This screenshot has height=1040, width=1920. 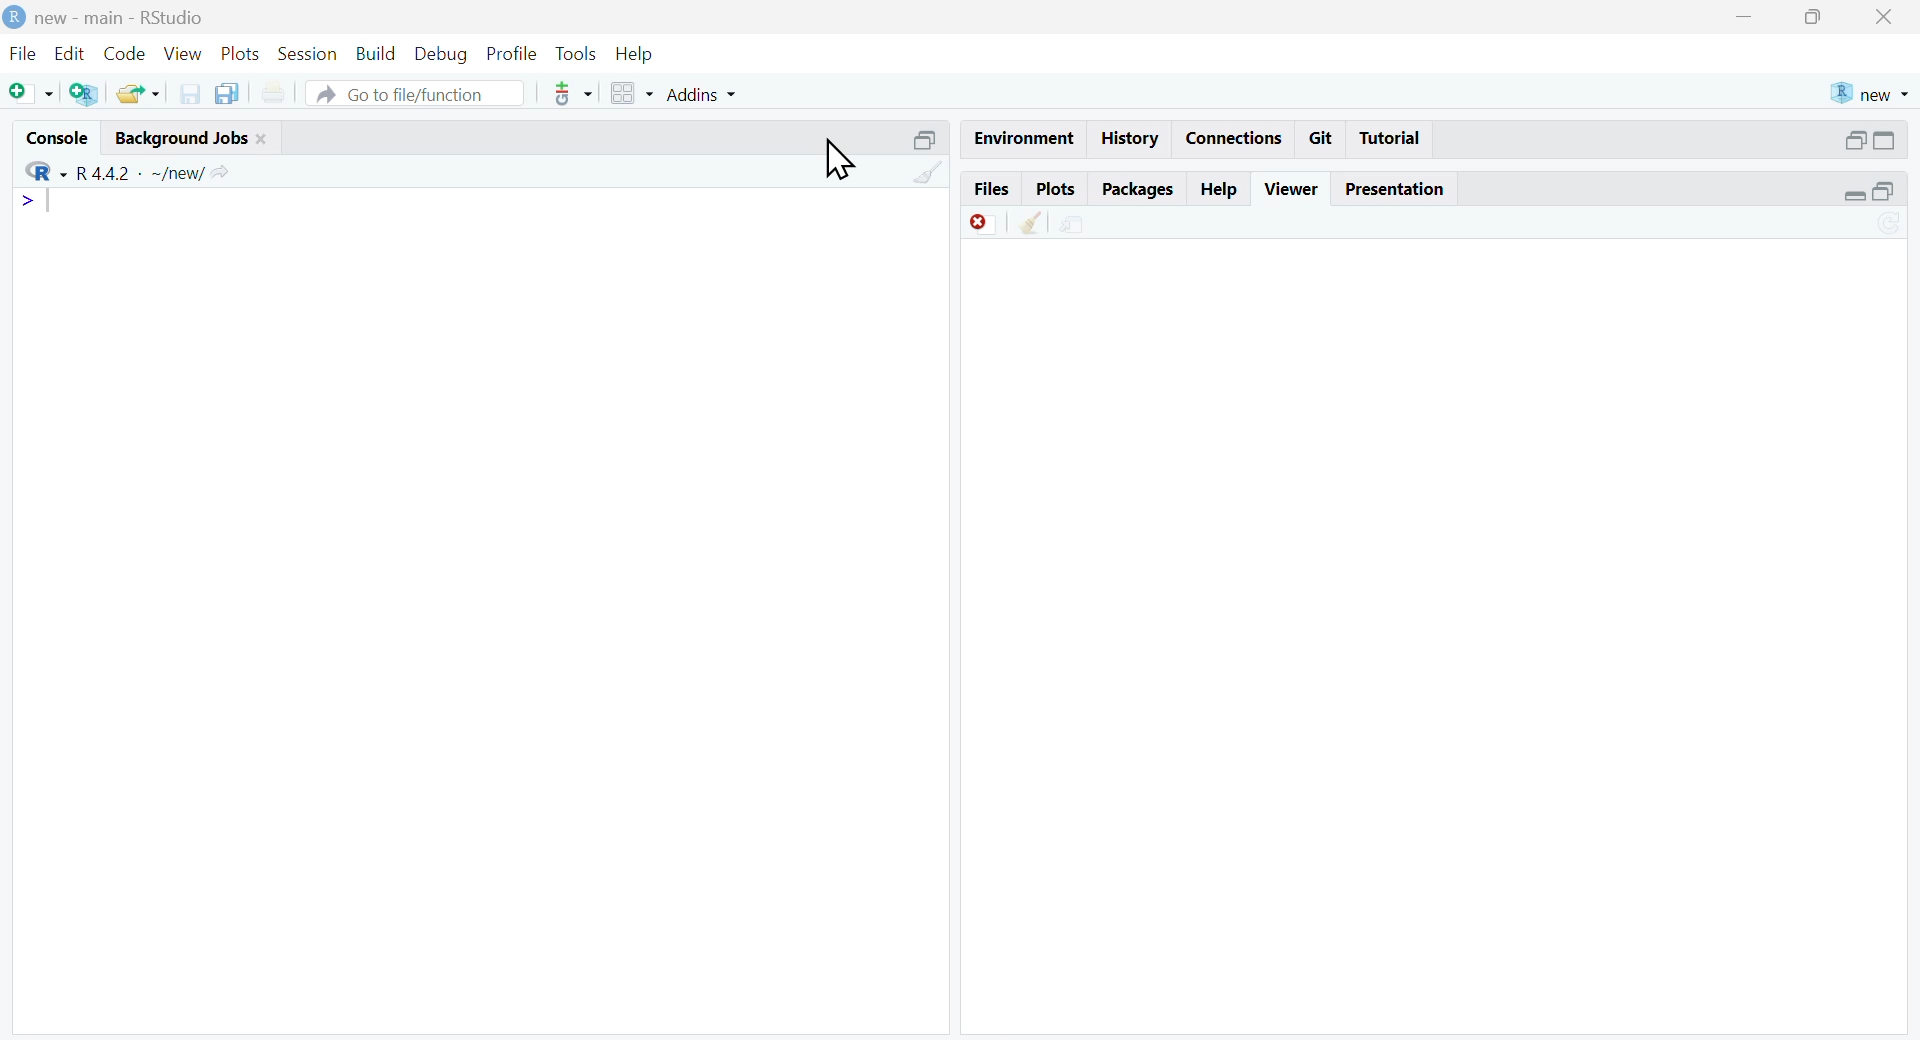 What do you see at coordinates (228, 91) in the screenshot?
I see `copy` at bounding box center [228, 91].